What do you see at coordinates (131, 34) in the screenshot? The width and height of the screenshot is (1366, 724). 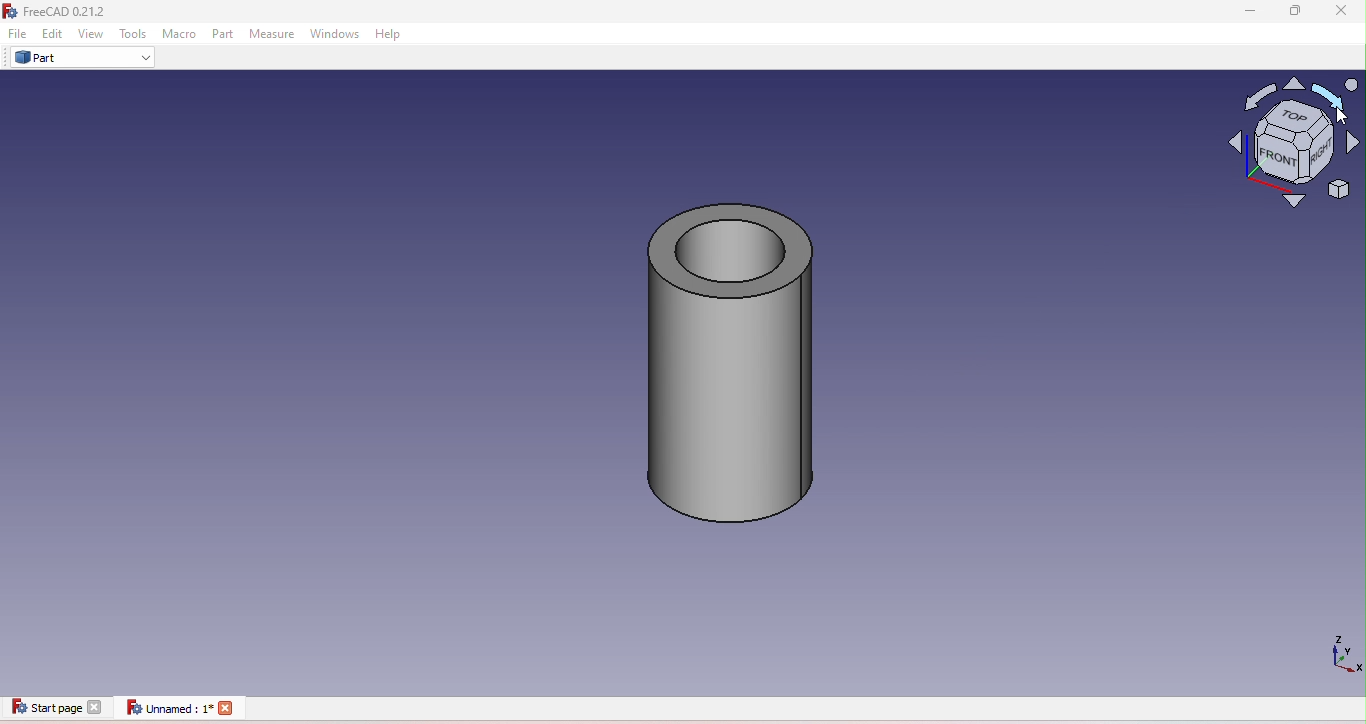 I see `Tools` at bounding box center [131, 34].